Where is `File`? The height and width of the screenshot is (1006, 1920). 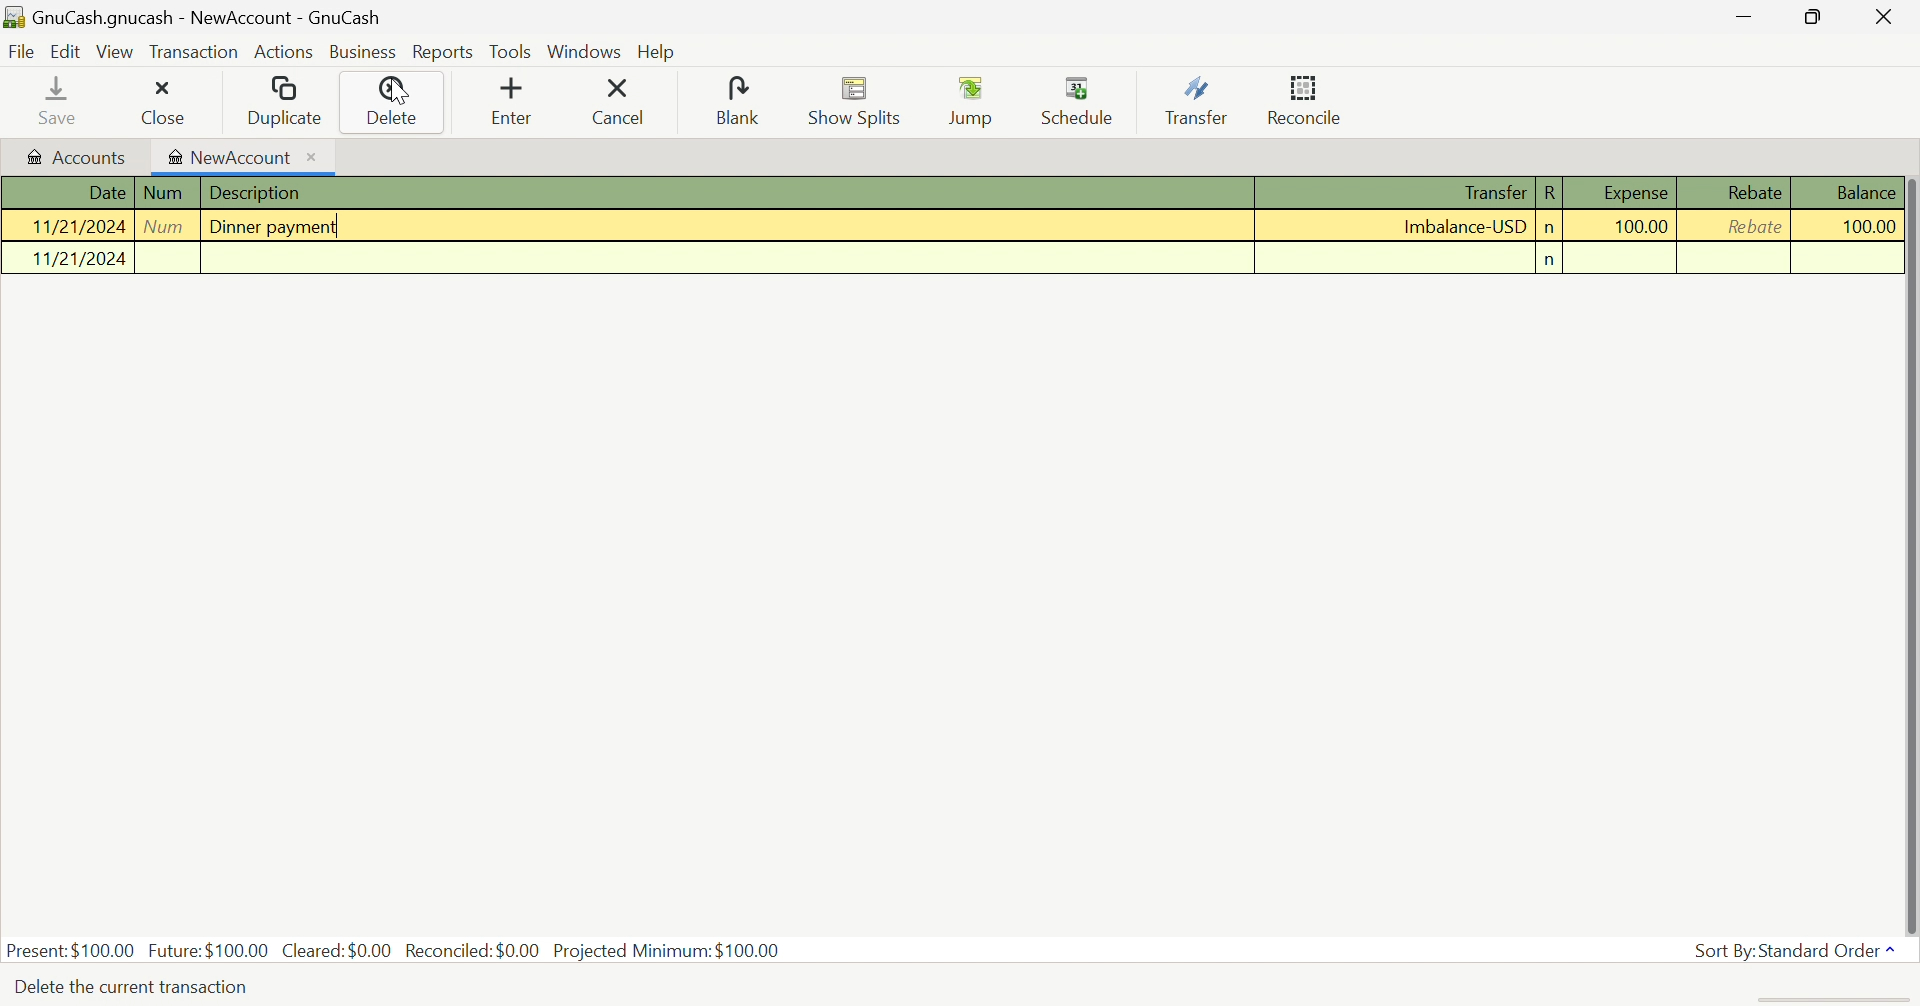 File is located at coordinates (21, 54).